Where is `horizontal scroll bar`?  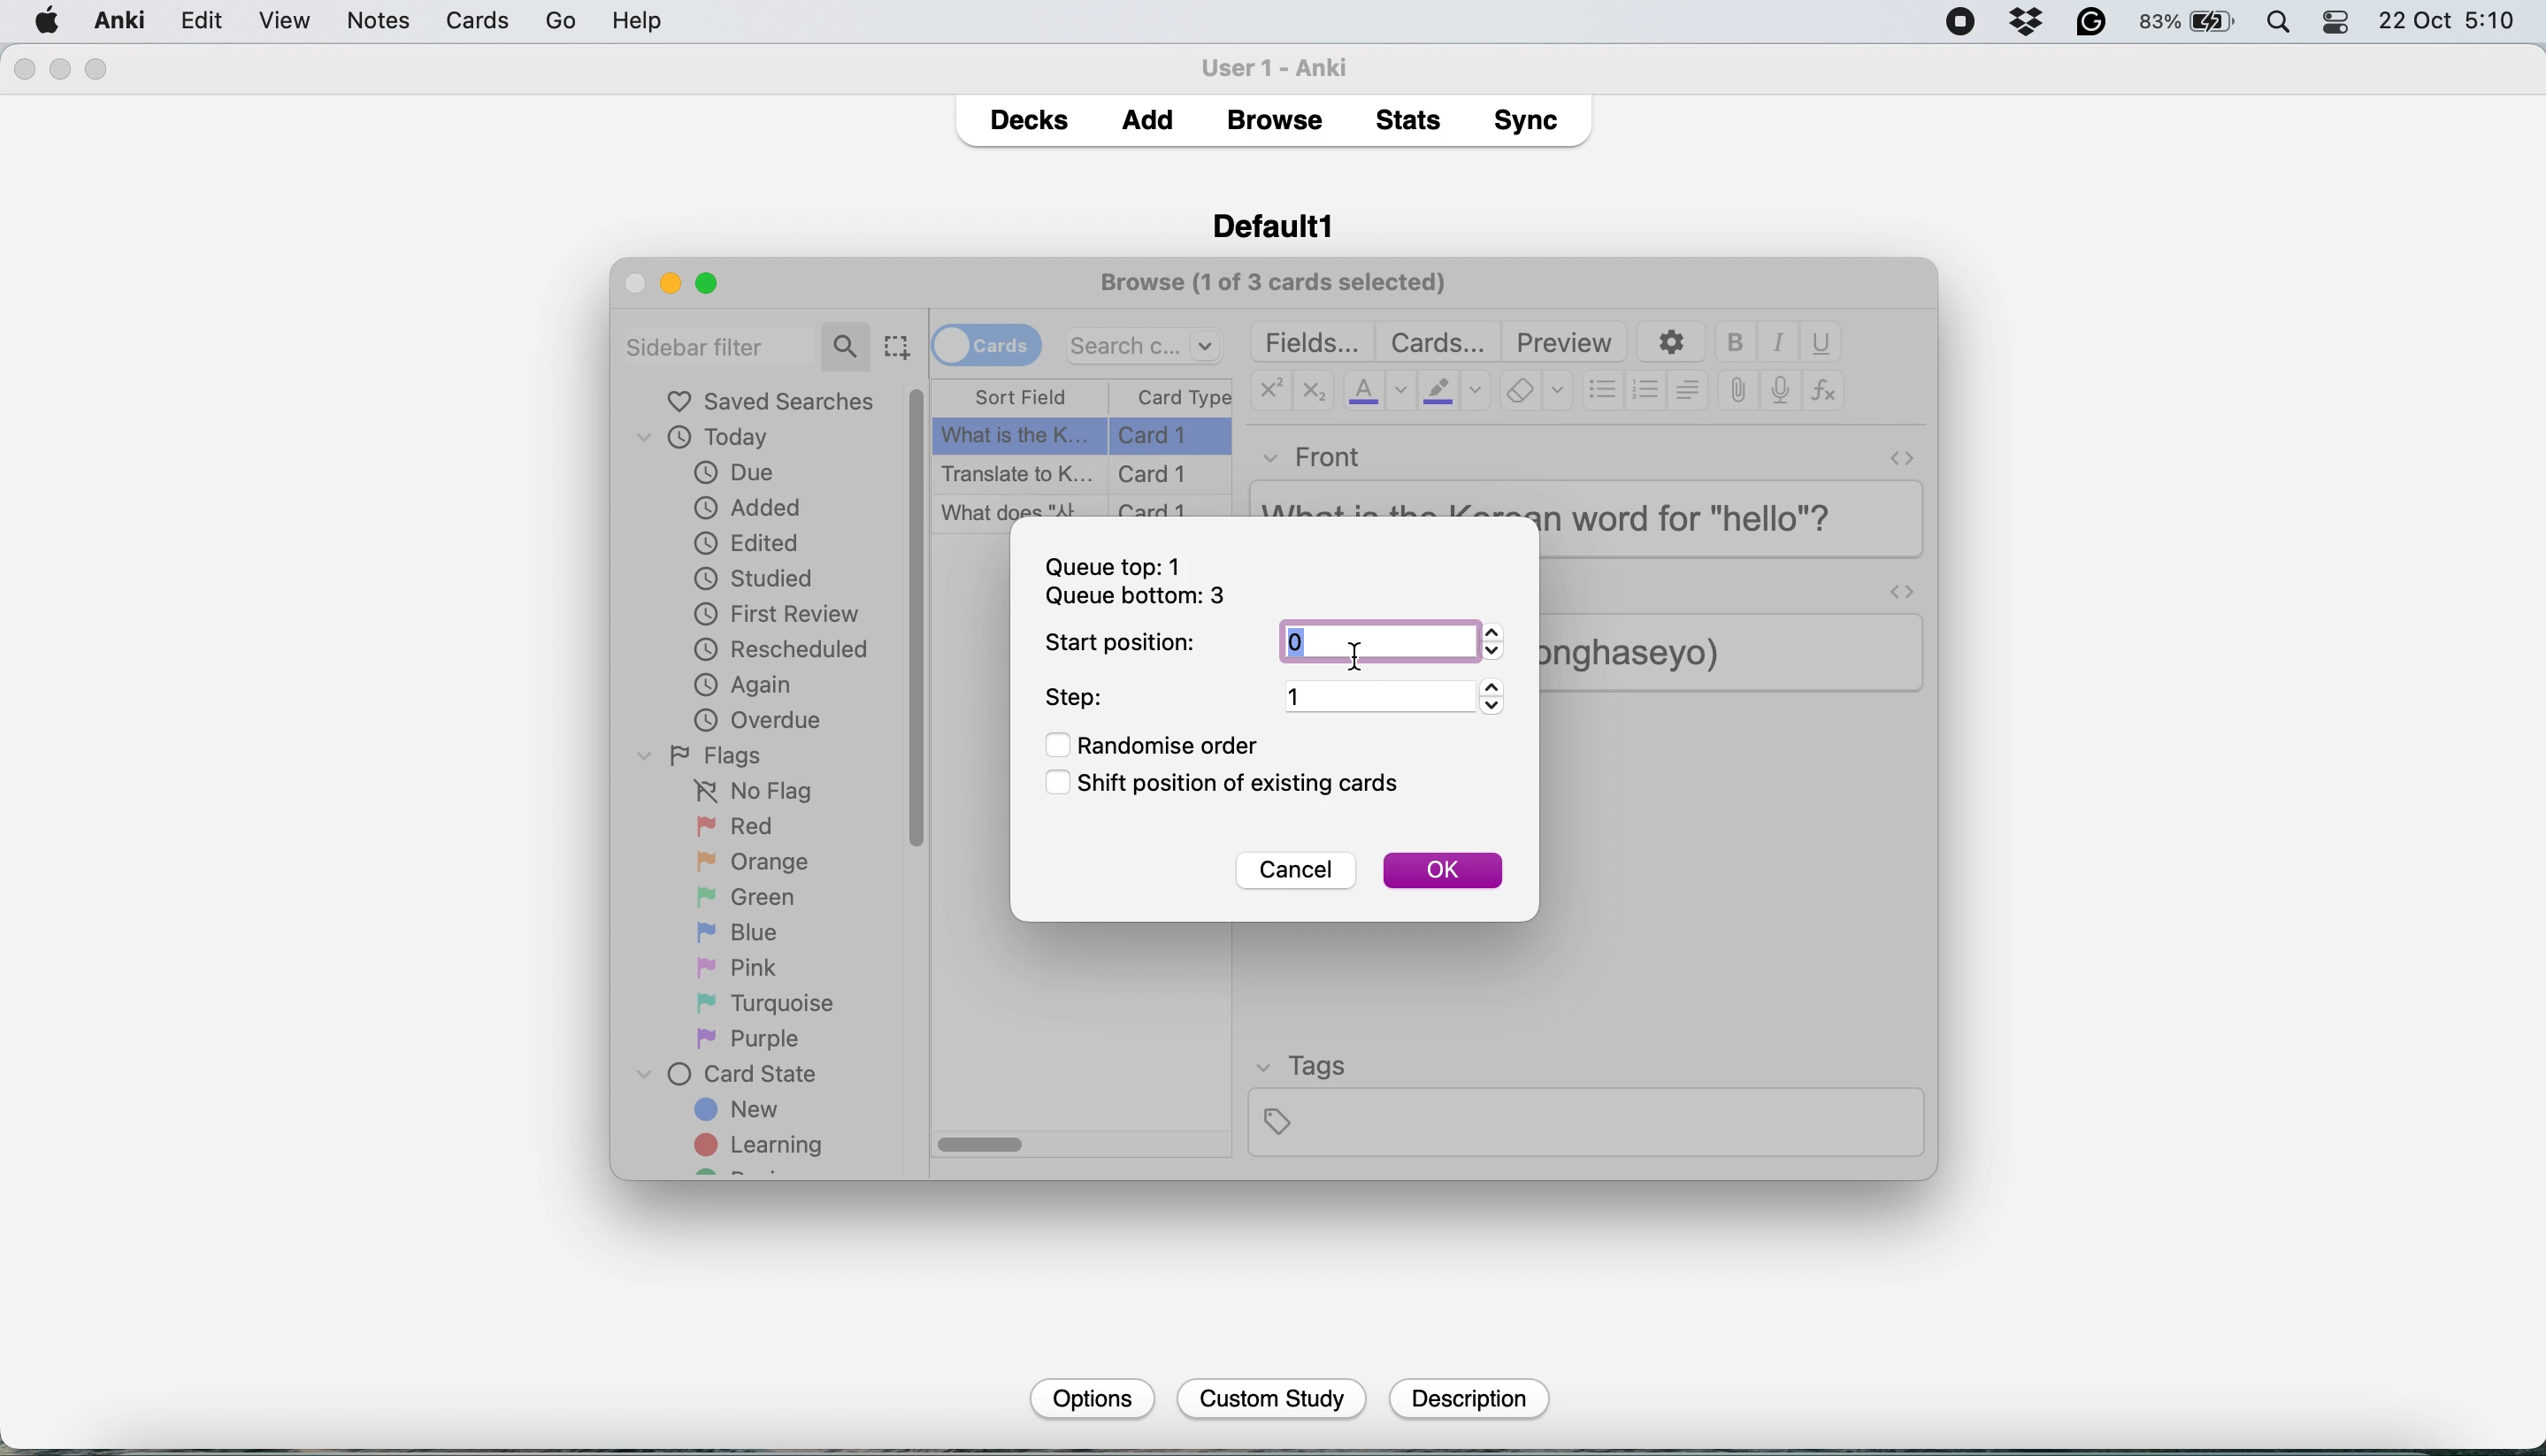
horizontal scroll bar is located at coordinates (982, 1146).